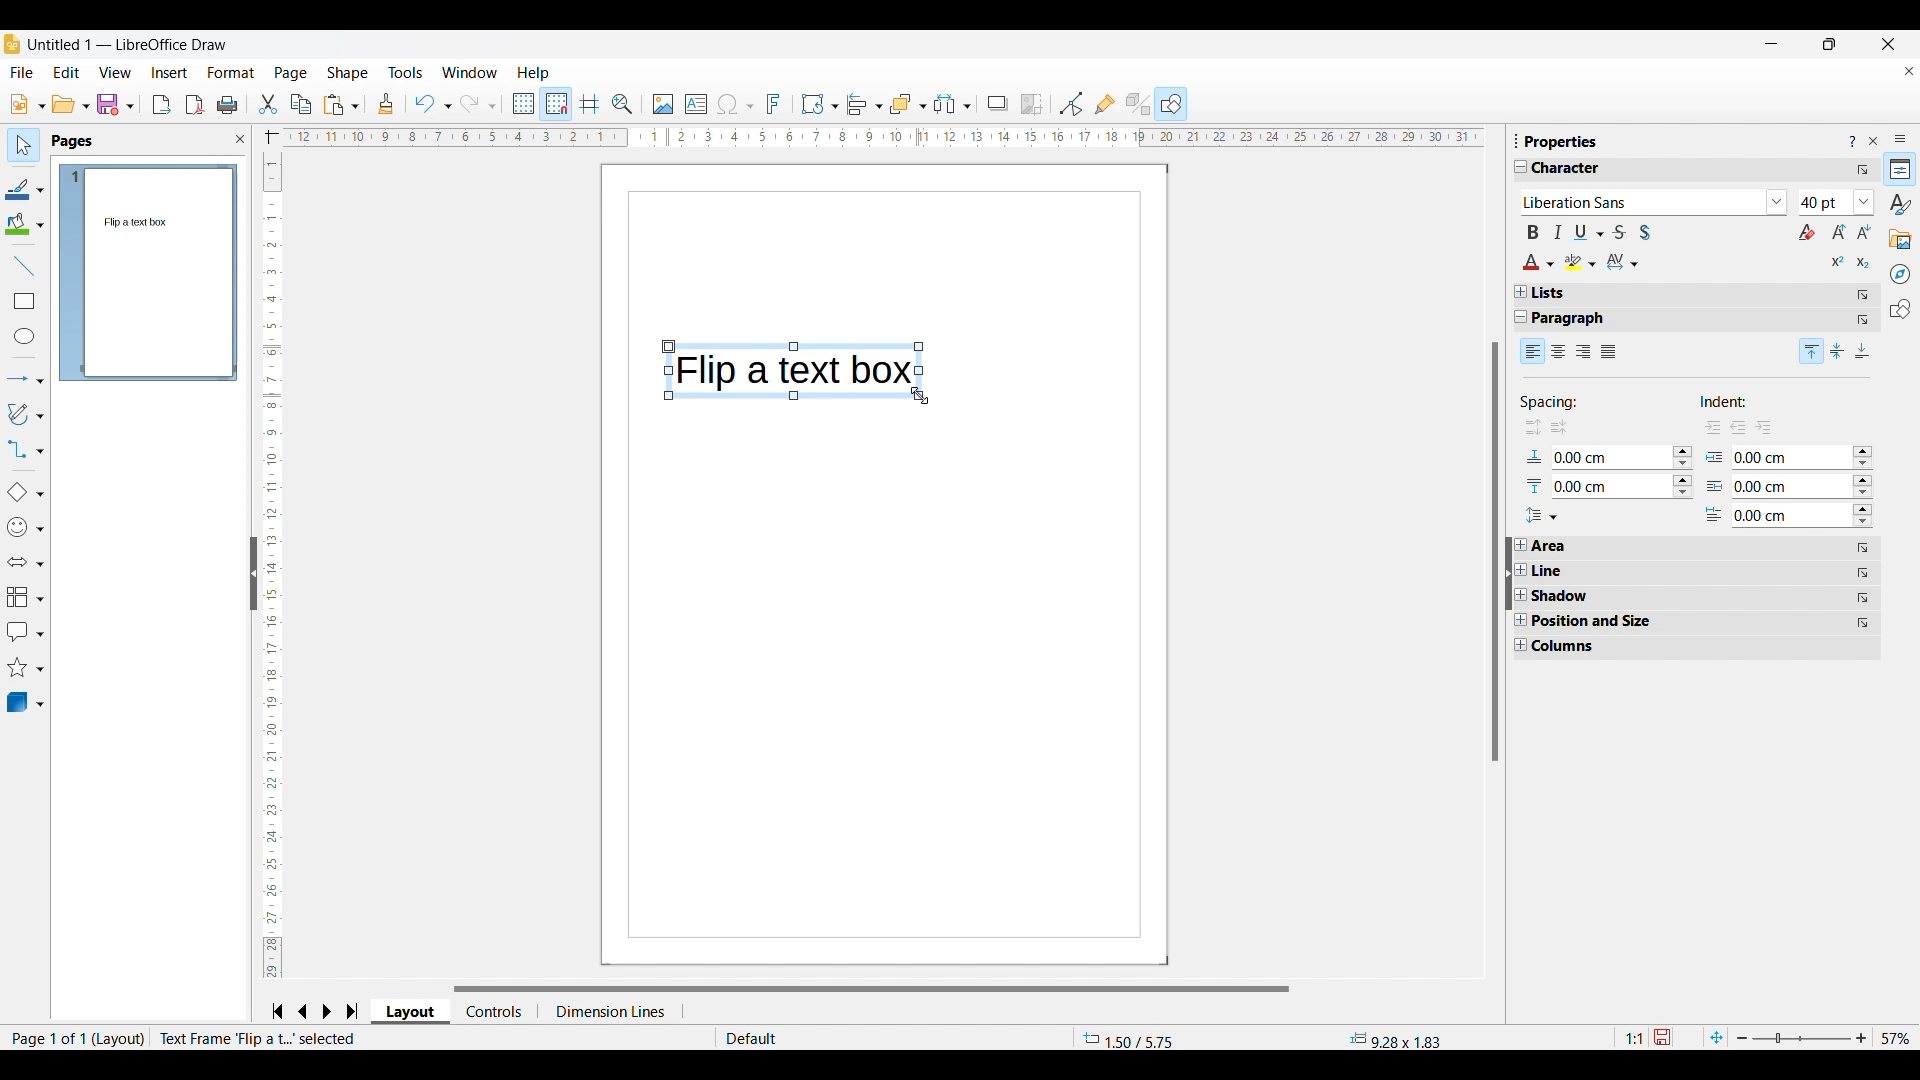 This screenshot has width=1920, height=1080. I want to click on Format menu, so click(232, 73).